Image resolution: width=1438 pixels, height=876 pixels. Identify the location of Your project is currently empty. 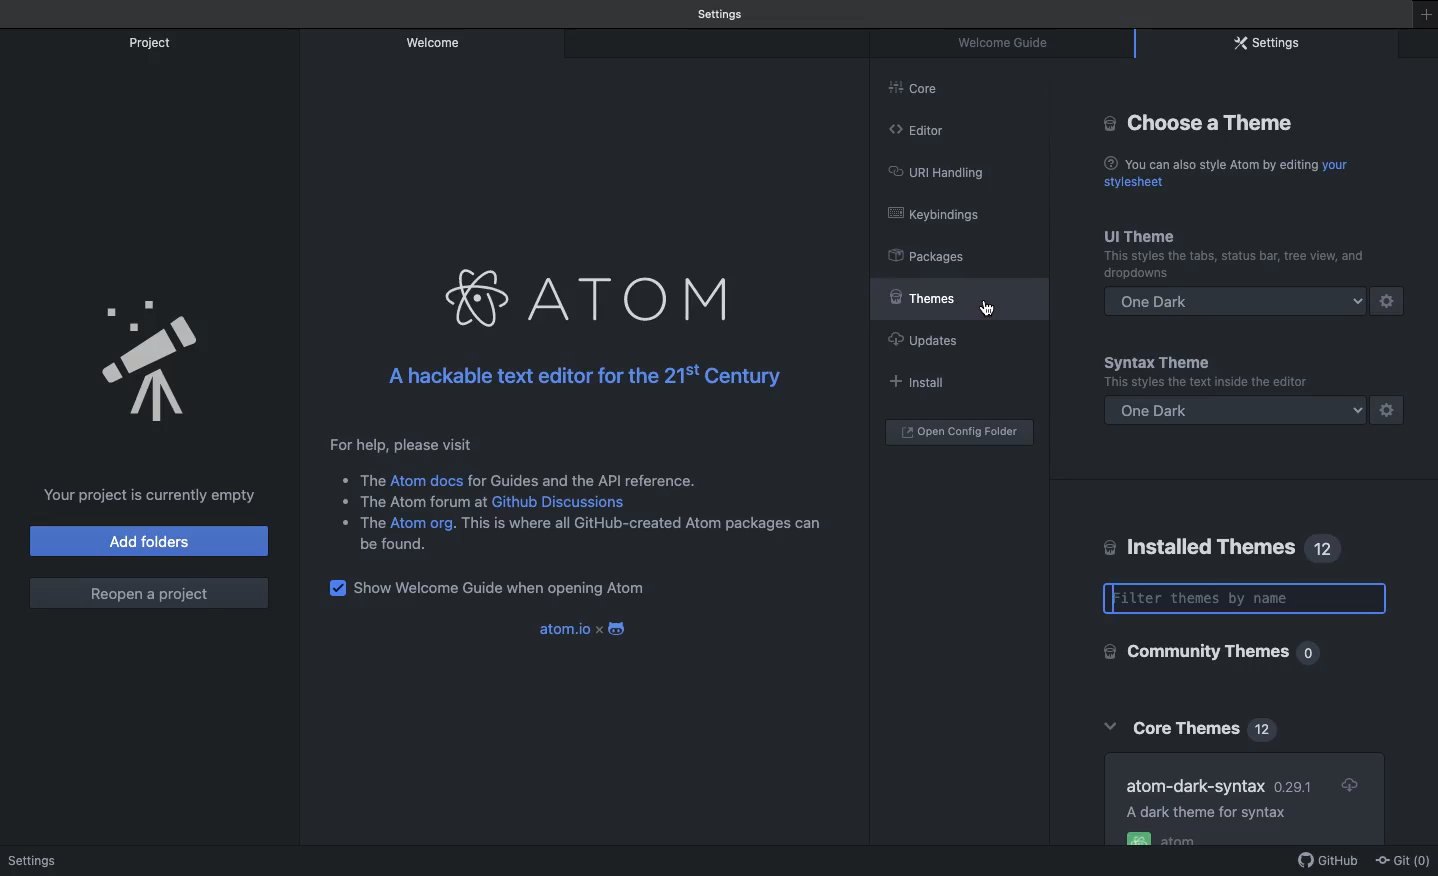
(147, 493).